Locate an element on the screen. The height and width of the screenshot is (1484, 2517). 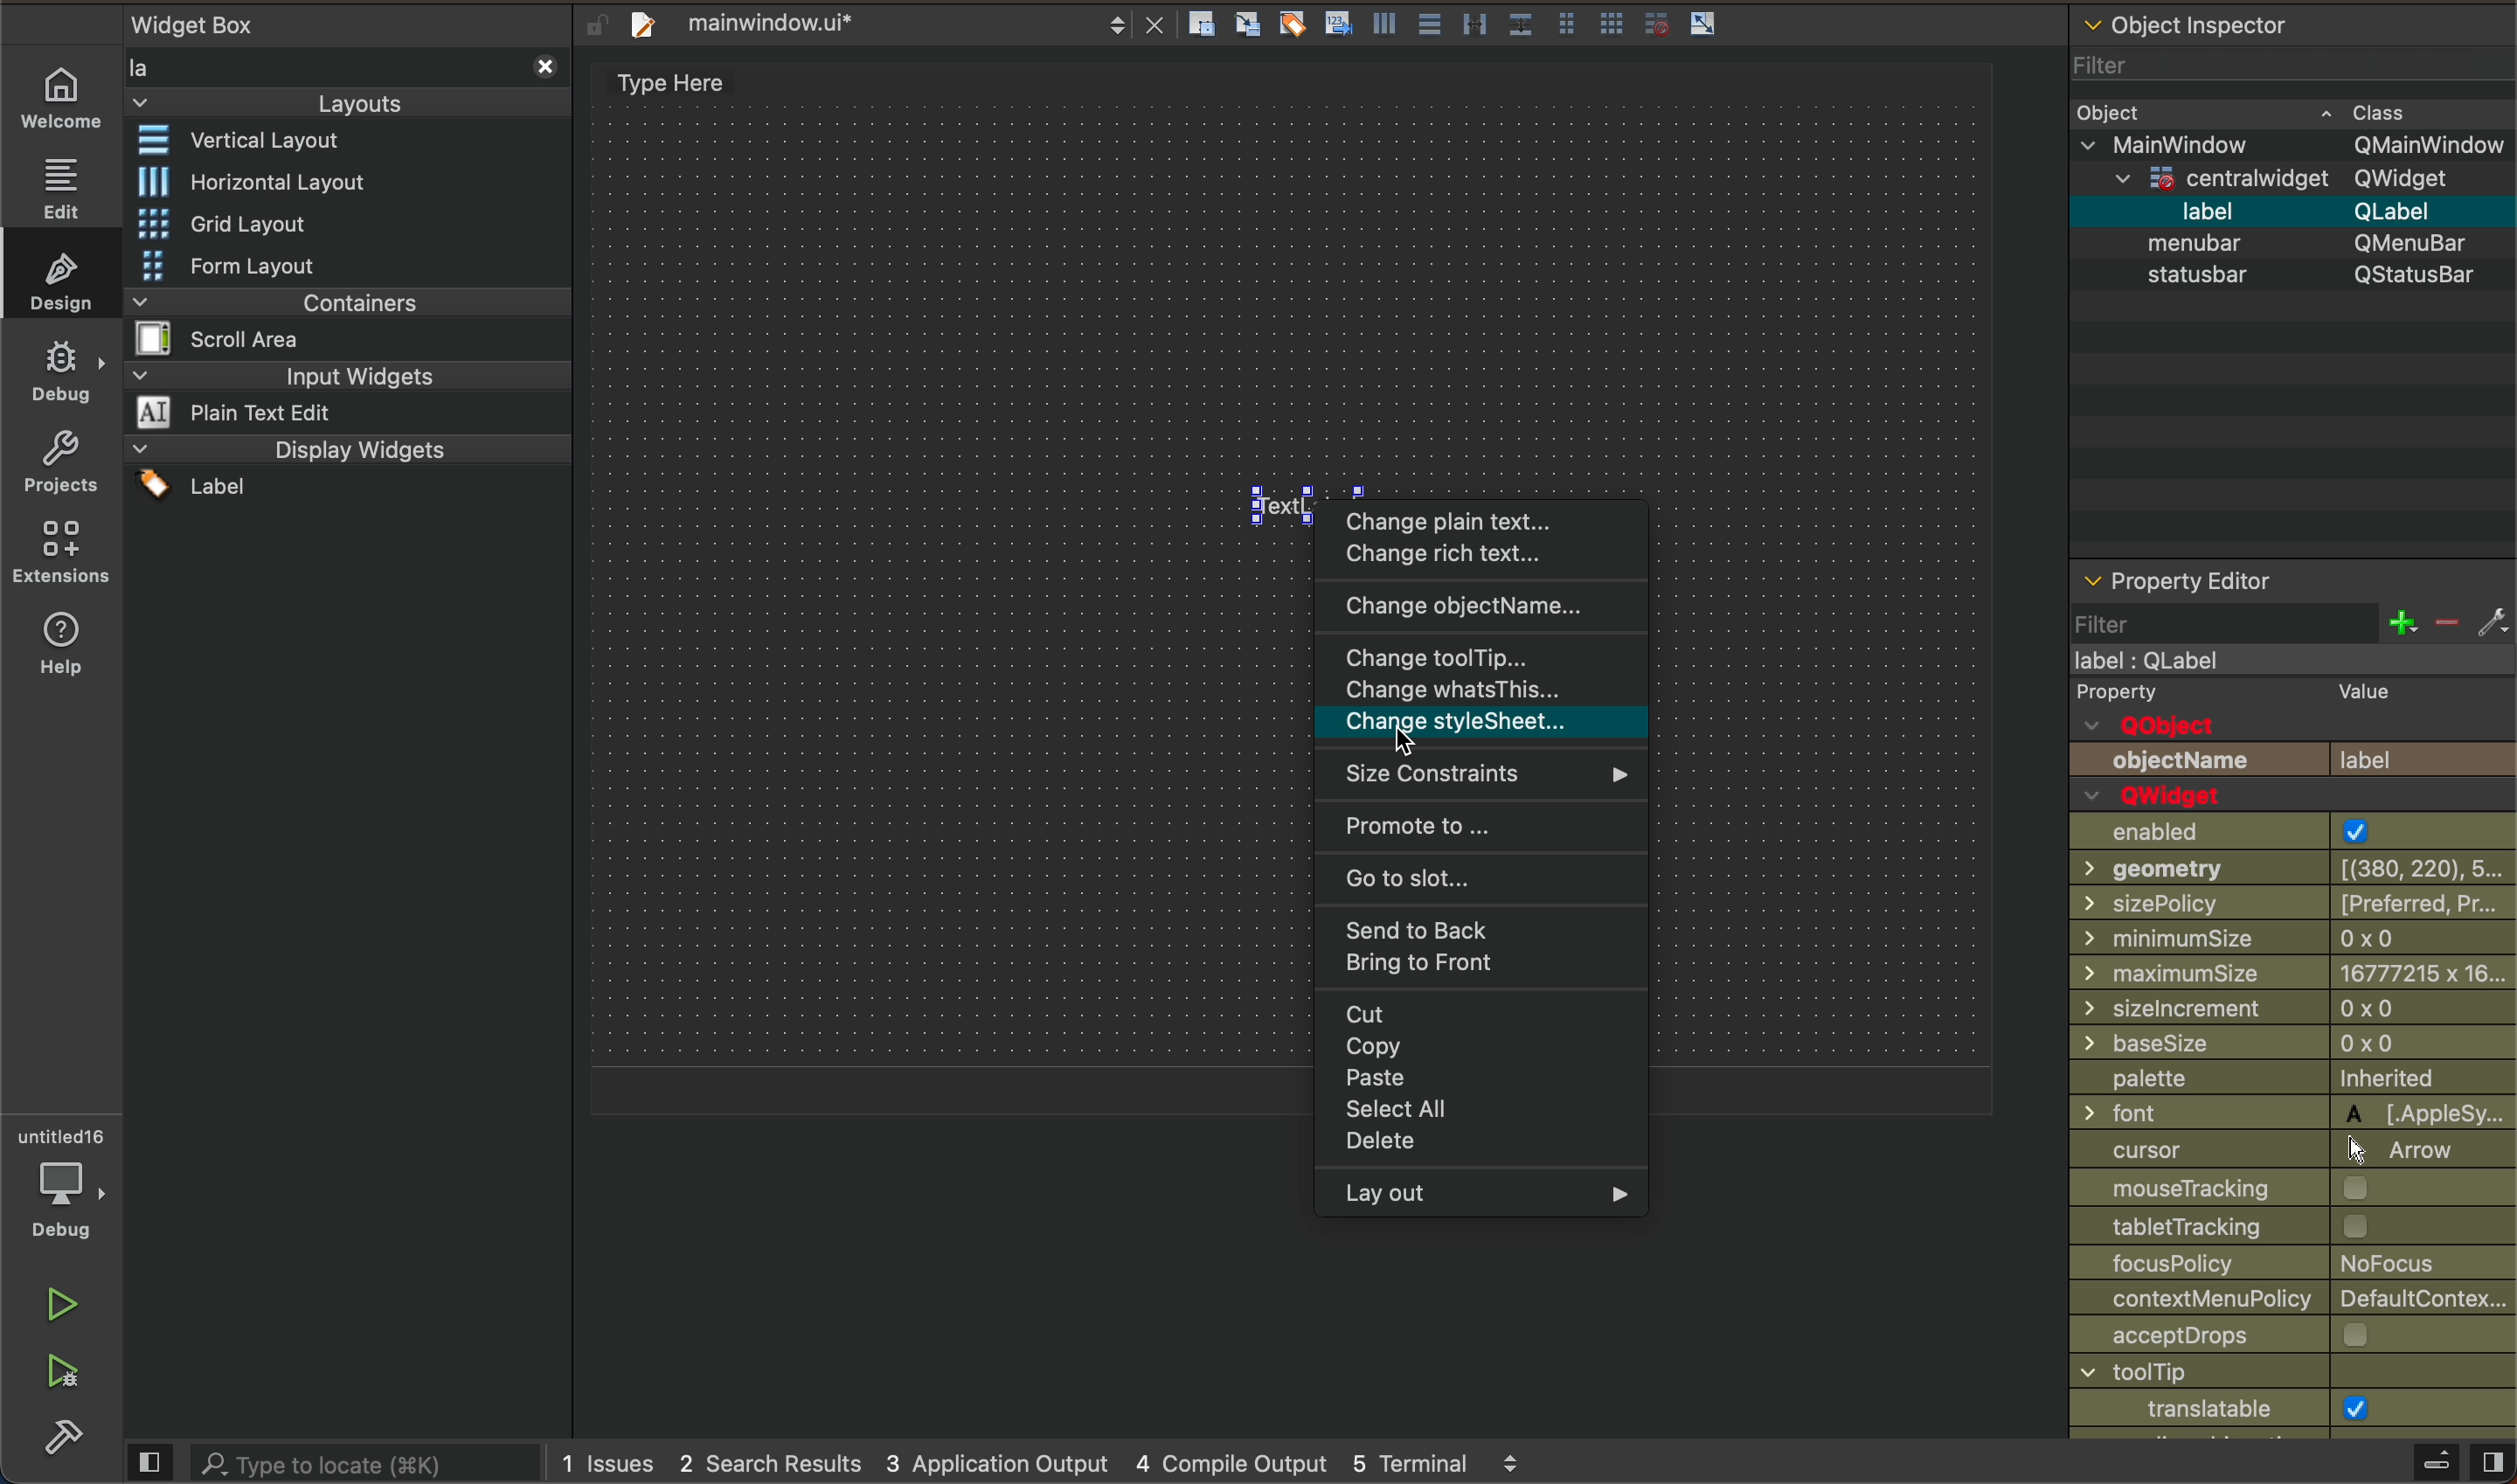
delete is located at coordinates (1476, 1147).